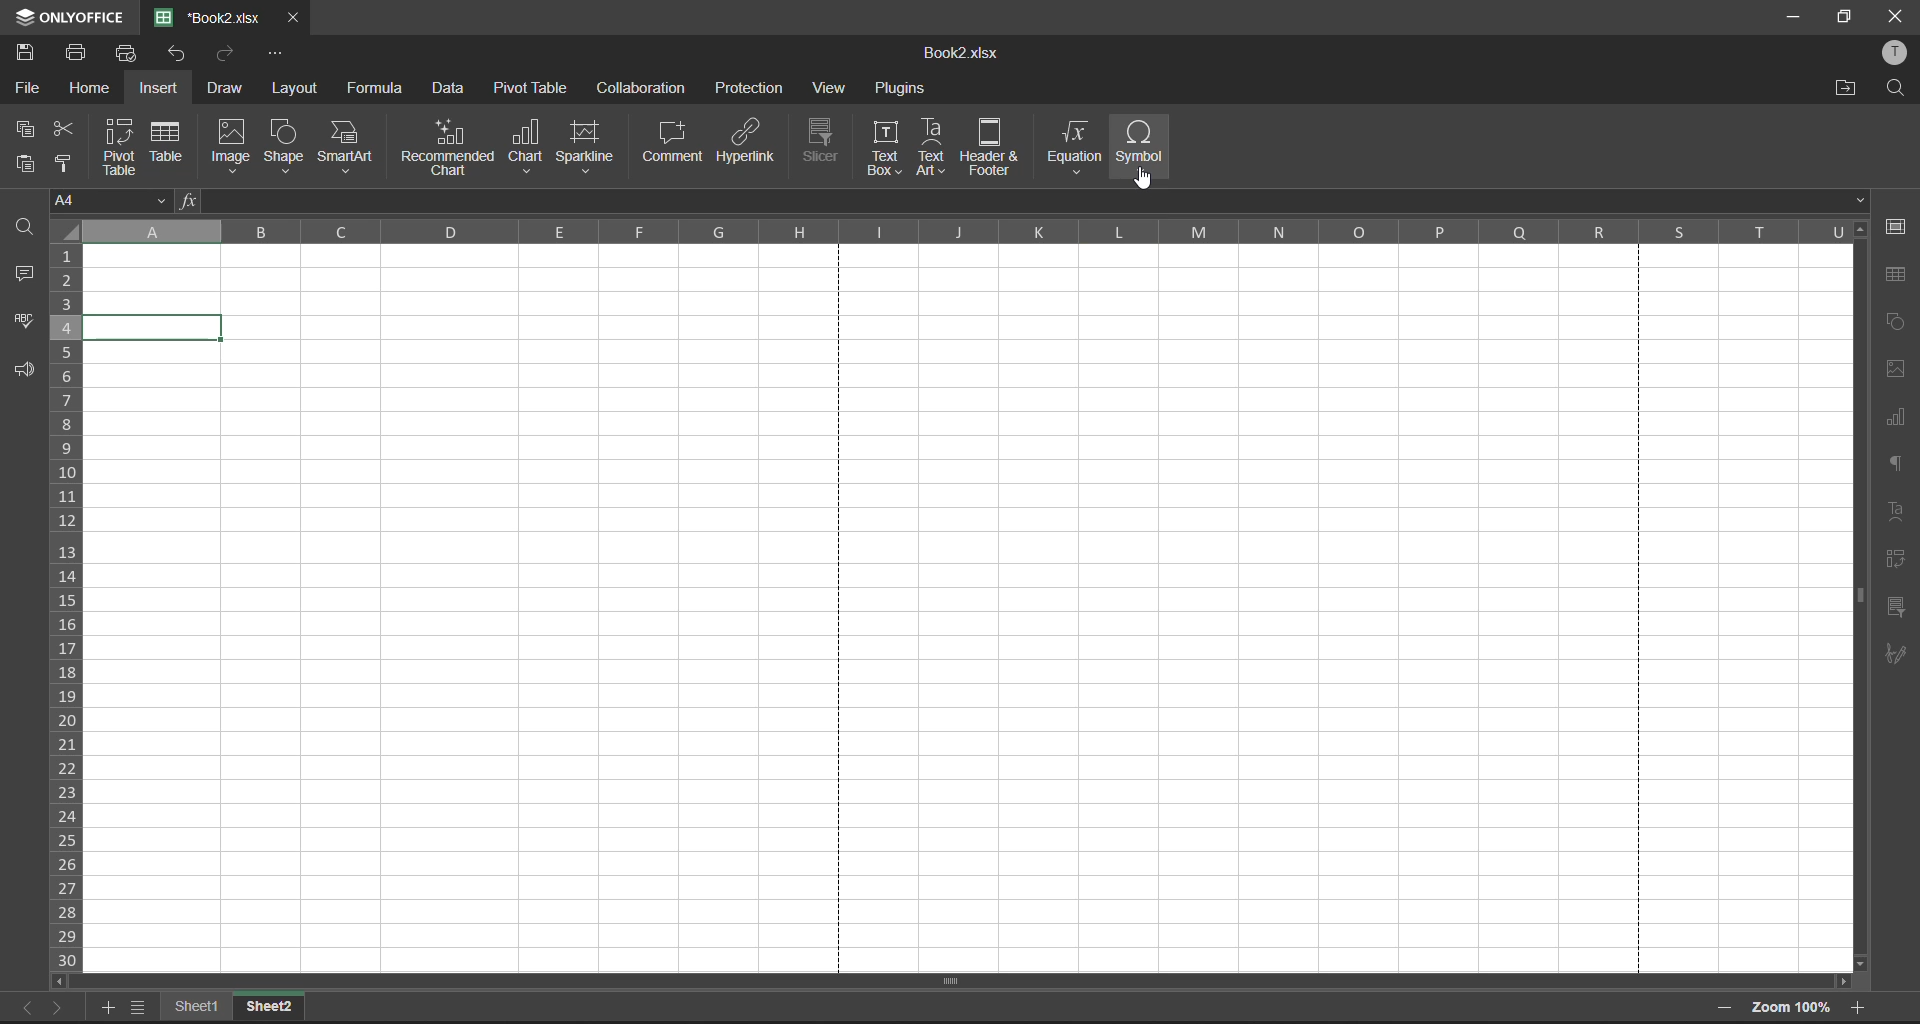 The image size is (1920, 1024). Describe the element at coordinates (587, 146) in the screenshot. I see `sparkline` at that location.